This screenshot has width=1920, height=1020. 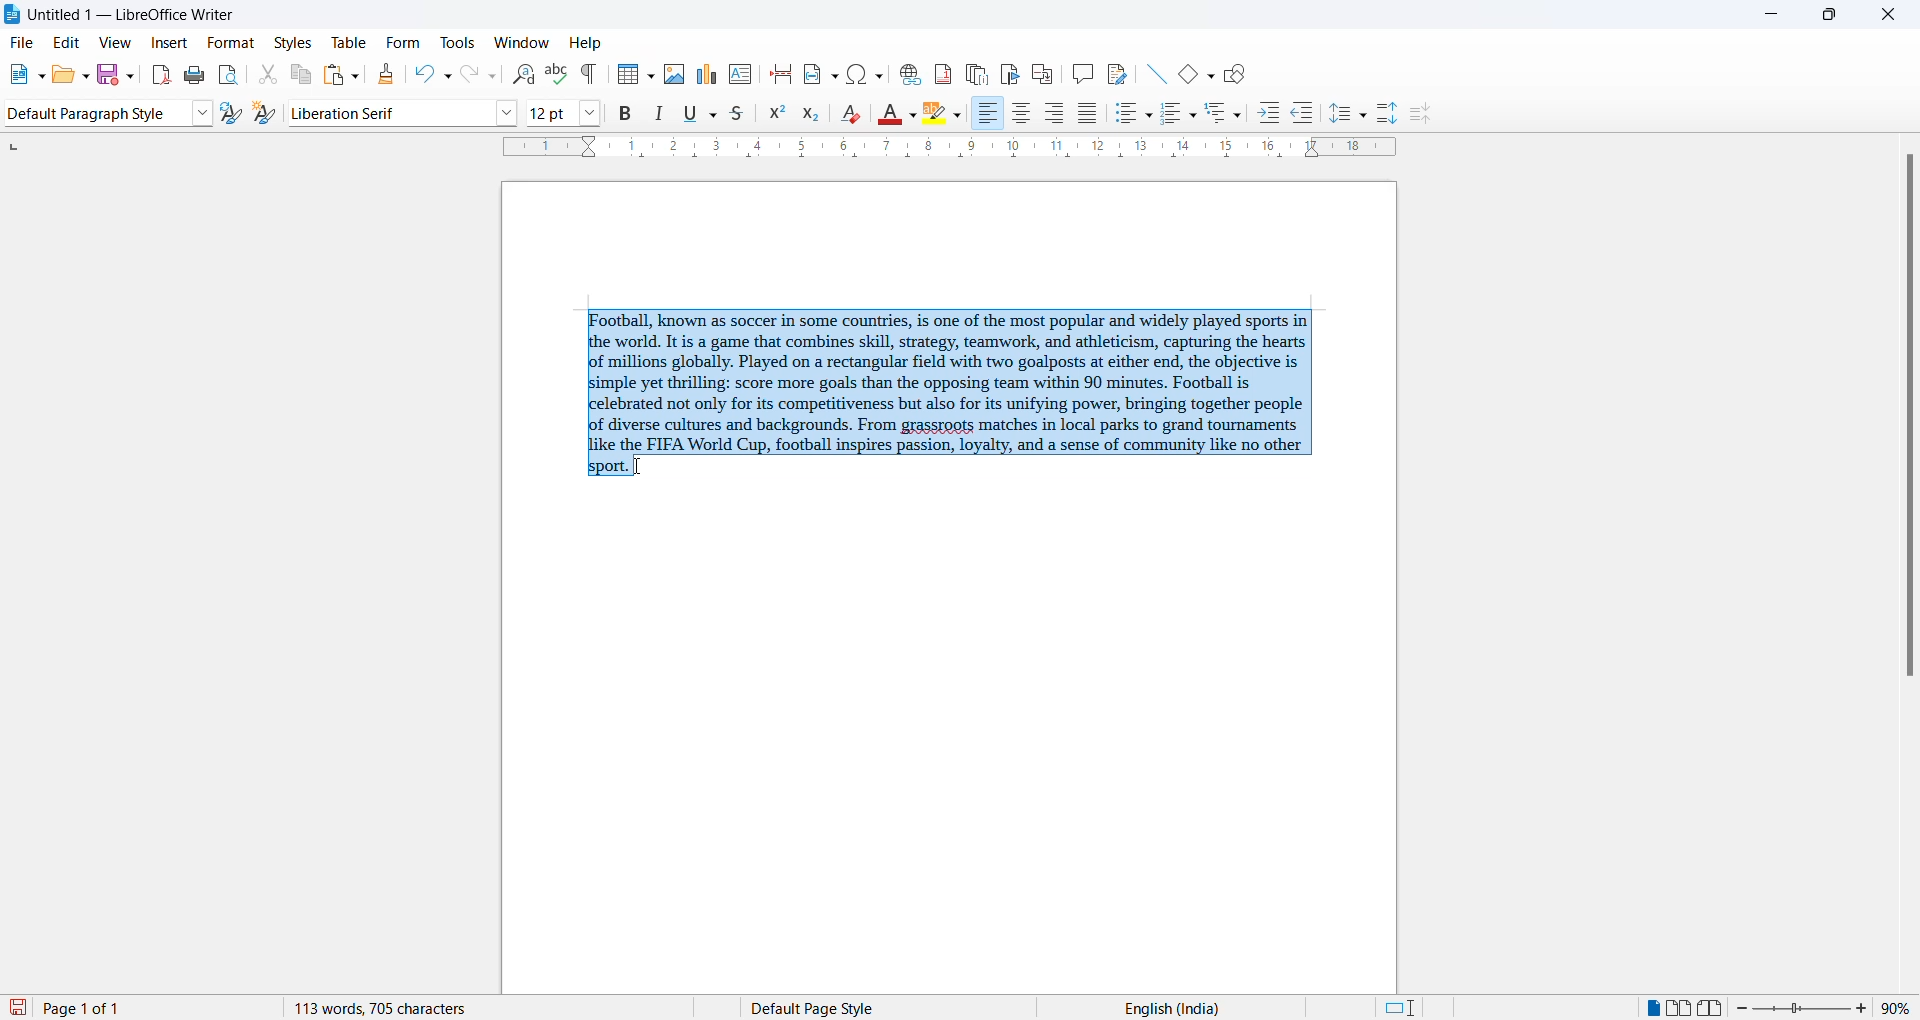 What do you see at coordinates (1420, 114) in the screenshot?
I see `decrease paragraph spacing` at bounding box center [1420, 114].